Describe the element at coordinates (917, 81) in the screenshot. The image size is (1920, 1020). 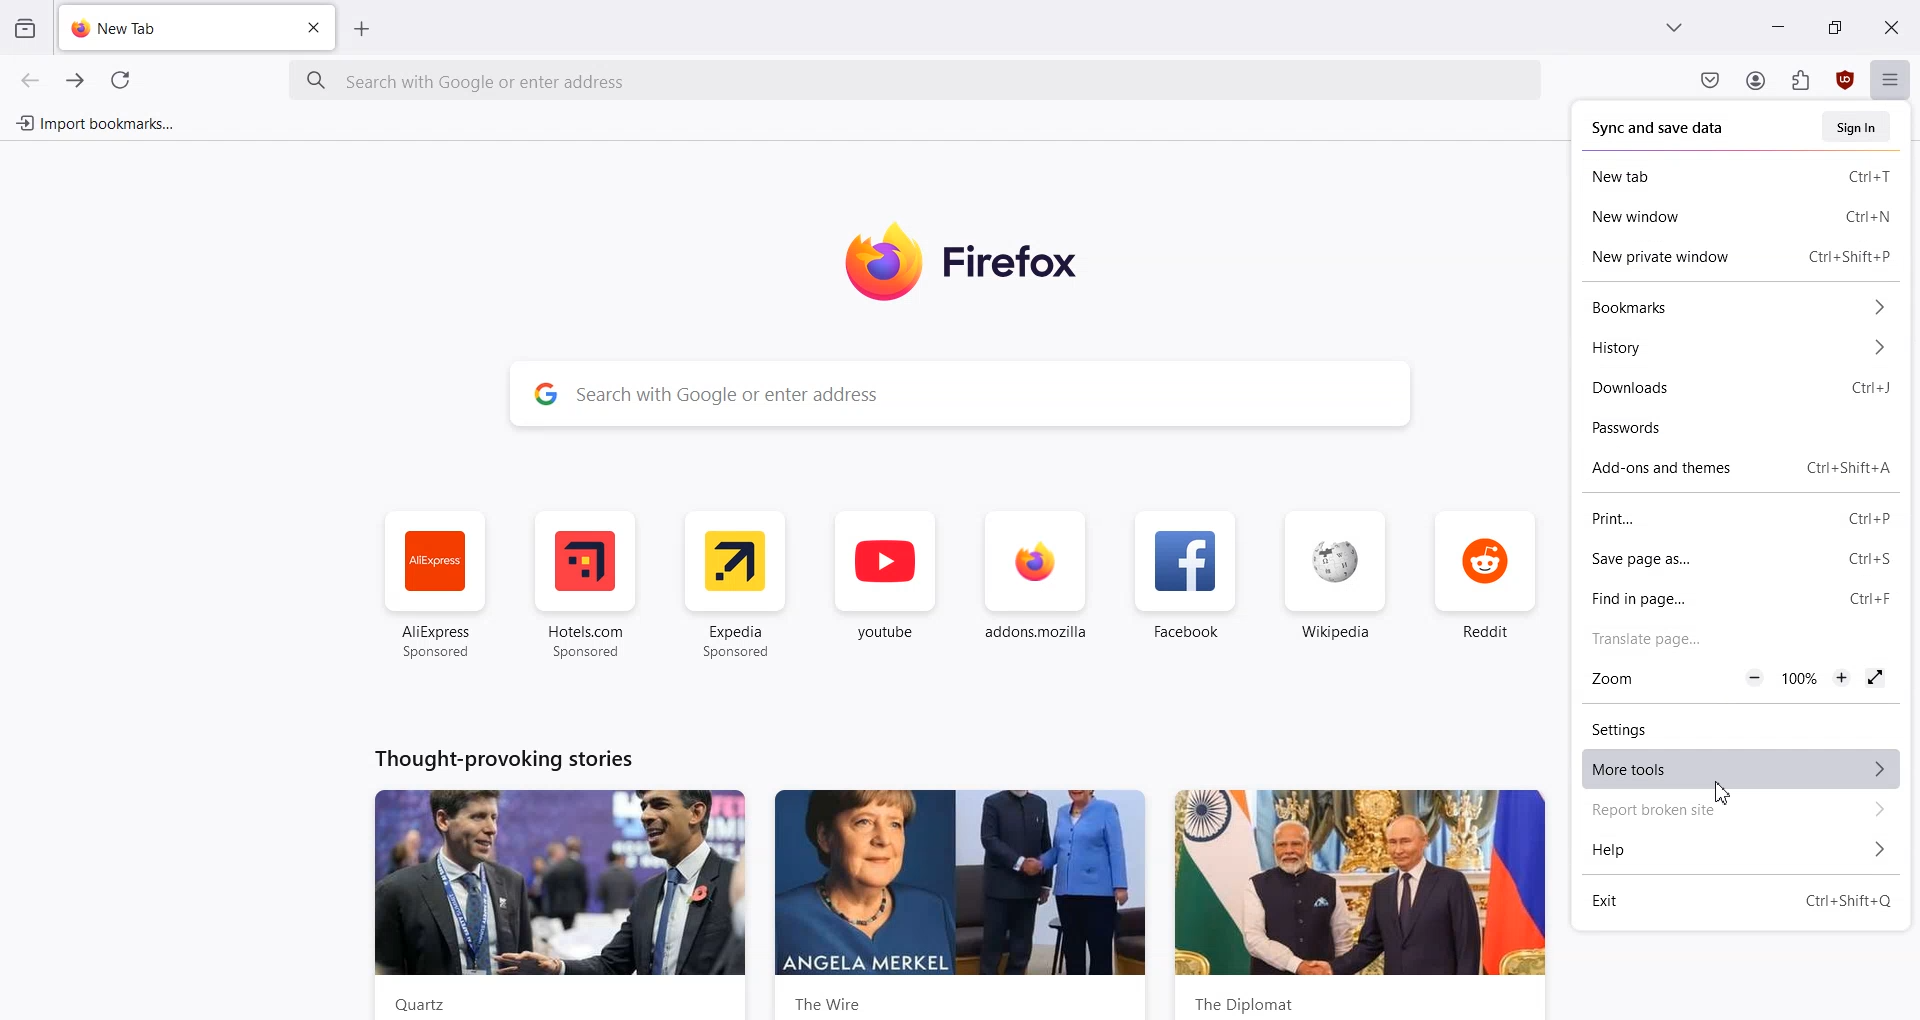
I see `Search Bar` at that location.